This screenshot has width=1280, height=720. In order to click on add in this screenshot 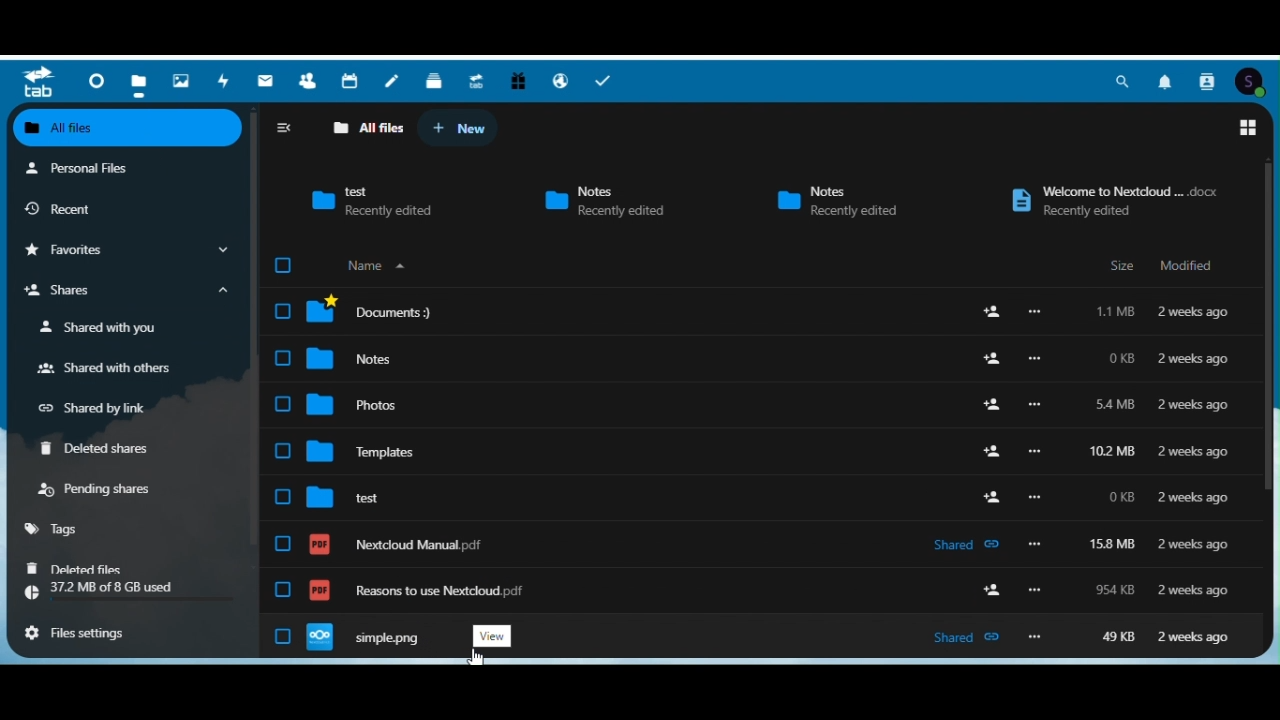, I will do `click(991, 451)`.